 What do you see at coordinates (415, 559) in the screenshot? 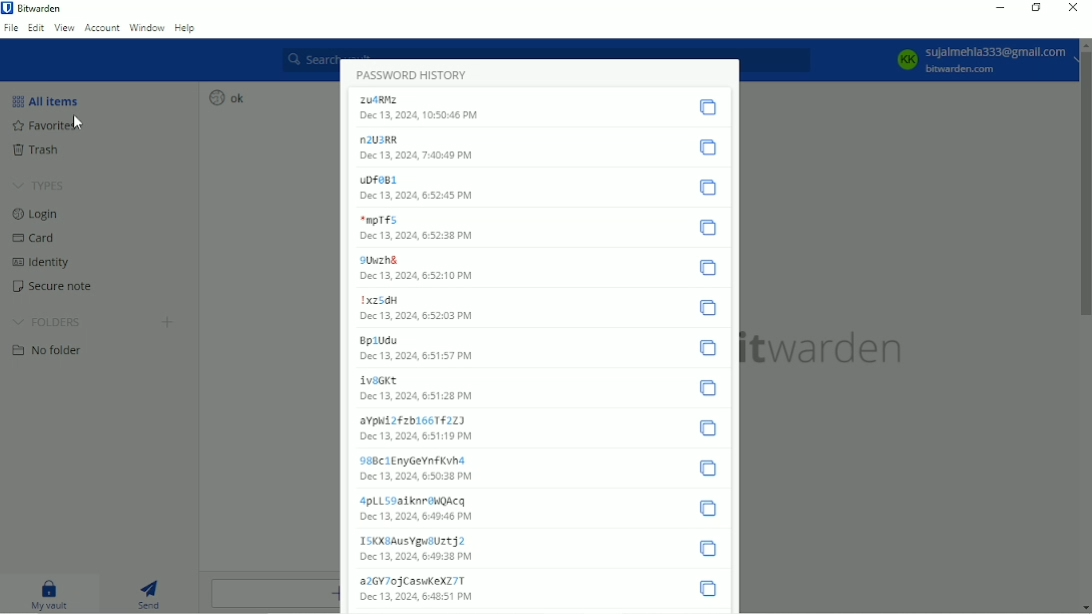
I see `Dec 13, 2024, 6:49:38 PM` at bounding box center [415, 559].